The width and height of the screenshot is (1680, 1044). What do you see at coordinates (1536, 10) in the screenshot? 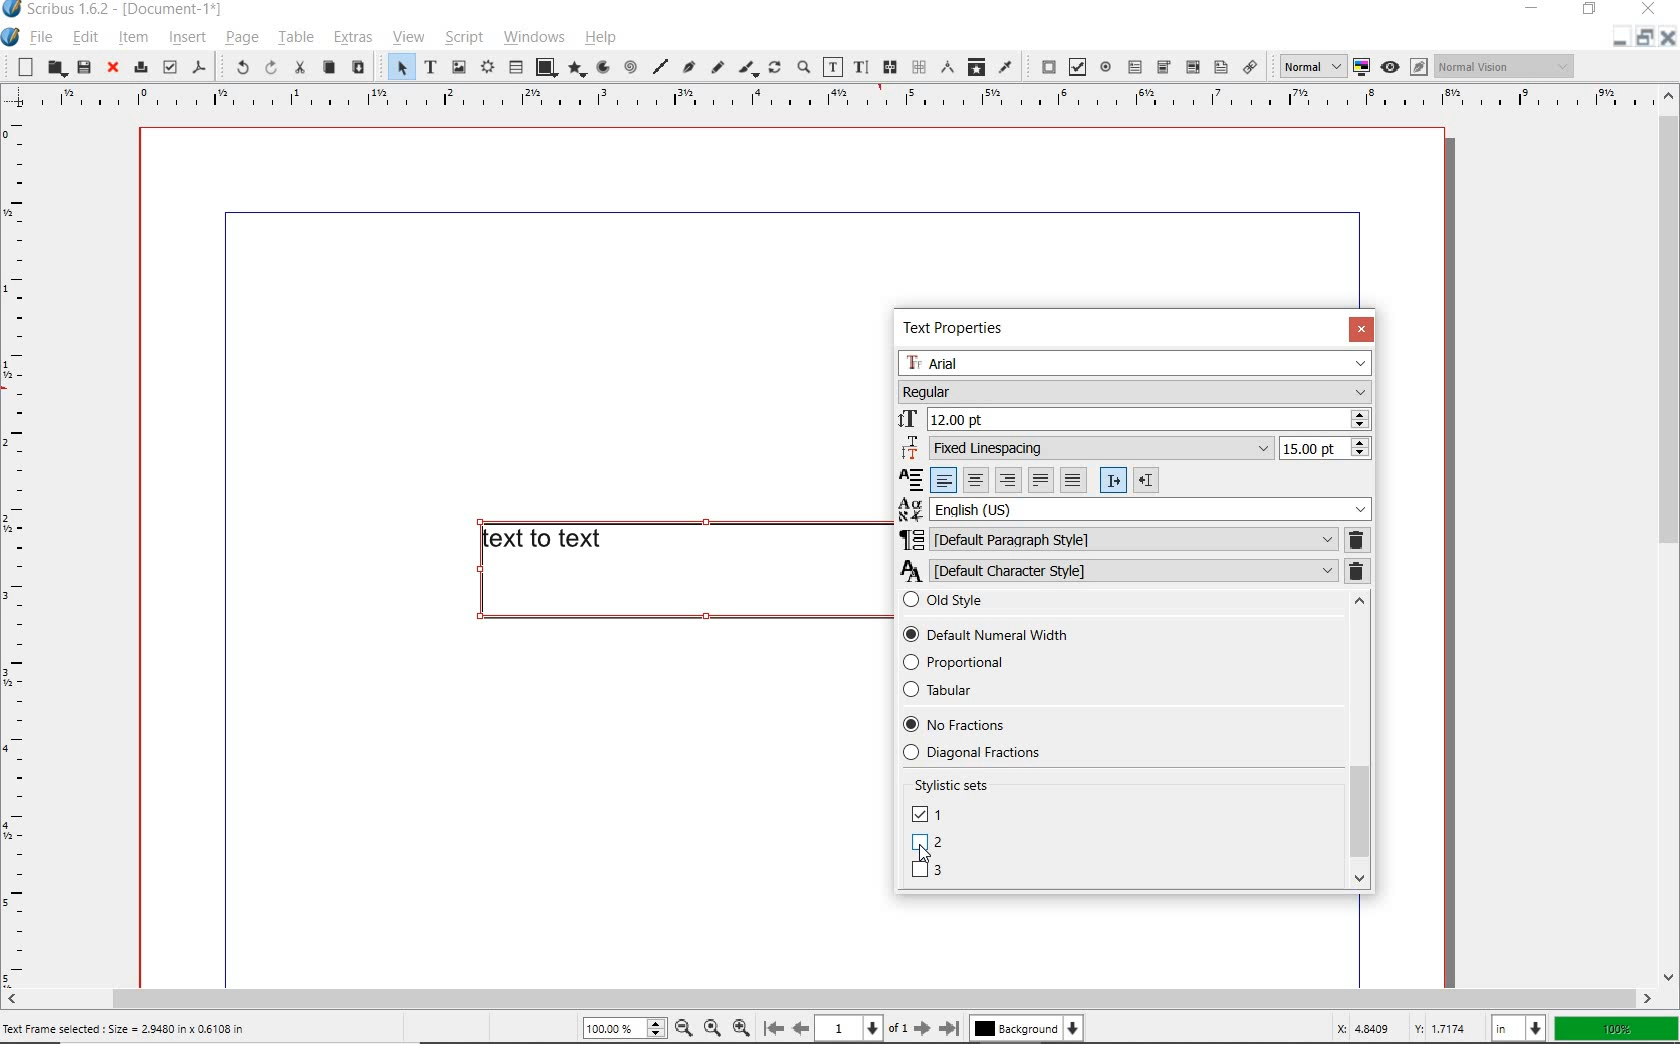
I see `minimize` at bounding box center [1536, 10].